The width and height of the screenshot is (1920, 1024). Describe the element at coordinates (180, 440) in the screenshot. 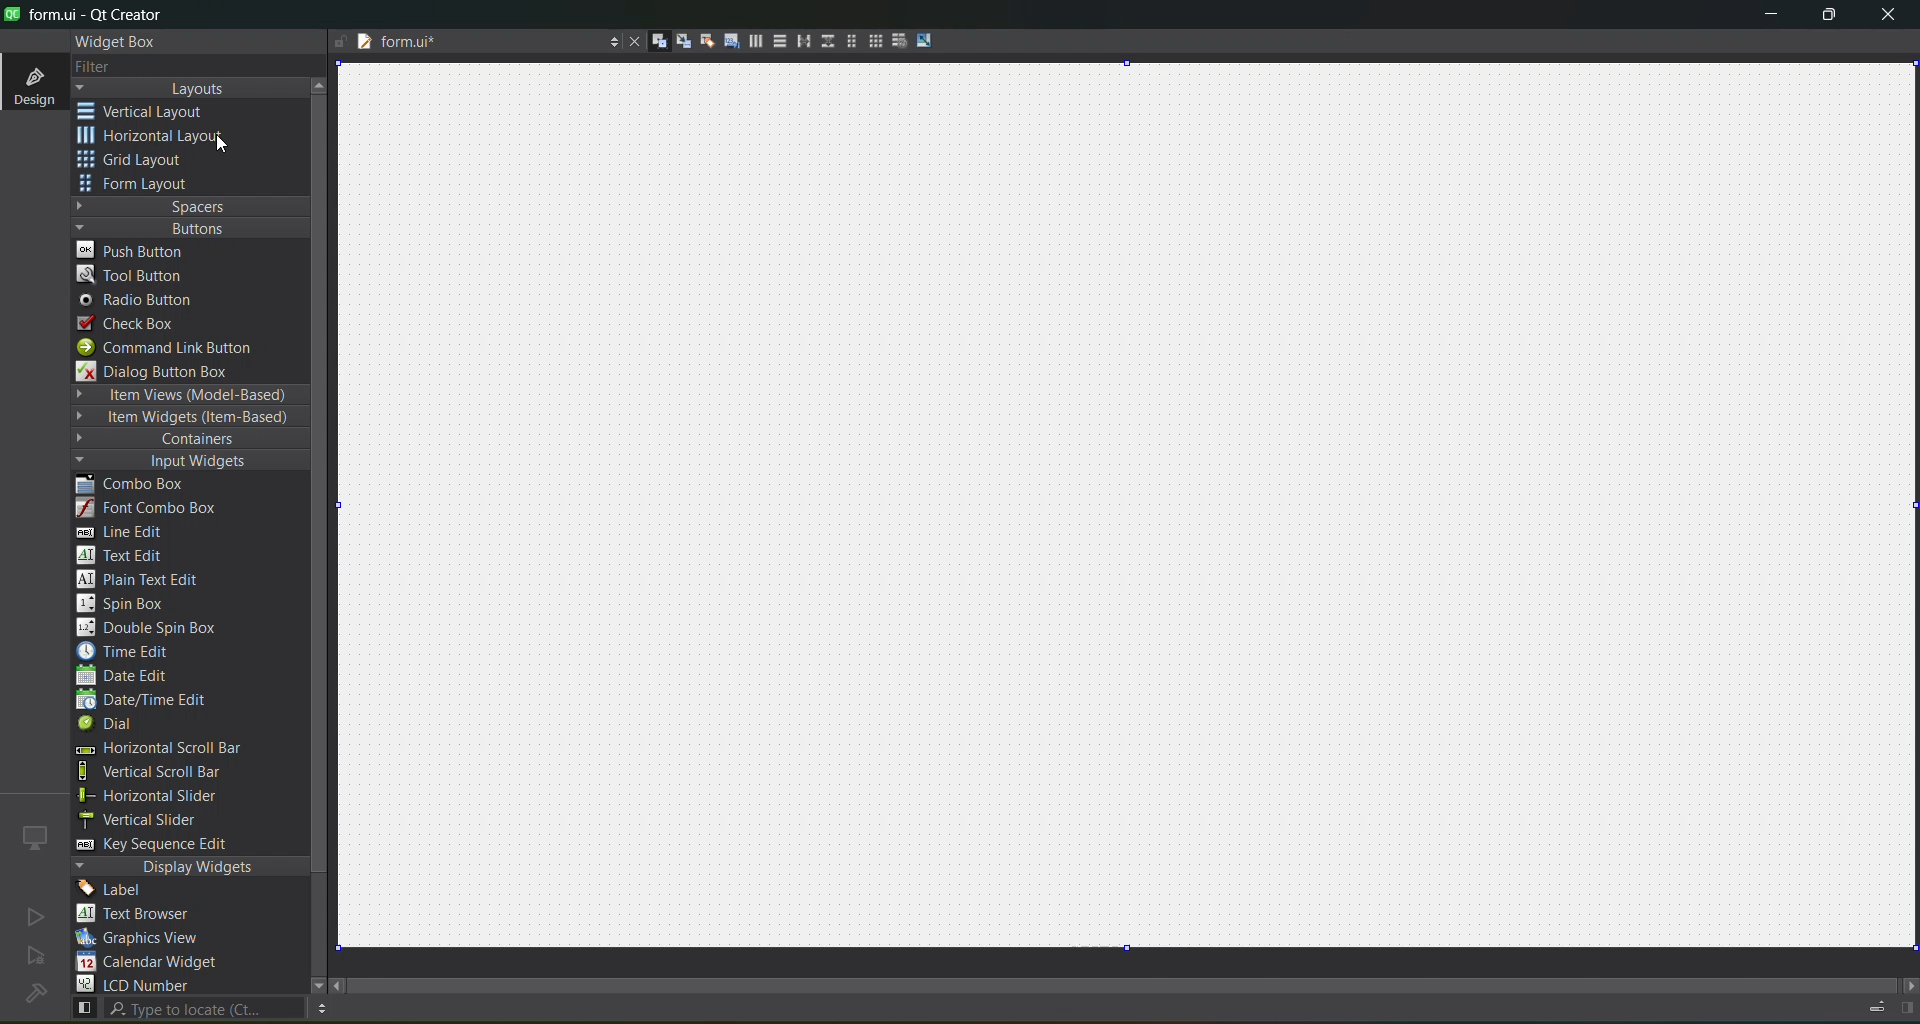

I see `containers` at that location.